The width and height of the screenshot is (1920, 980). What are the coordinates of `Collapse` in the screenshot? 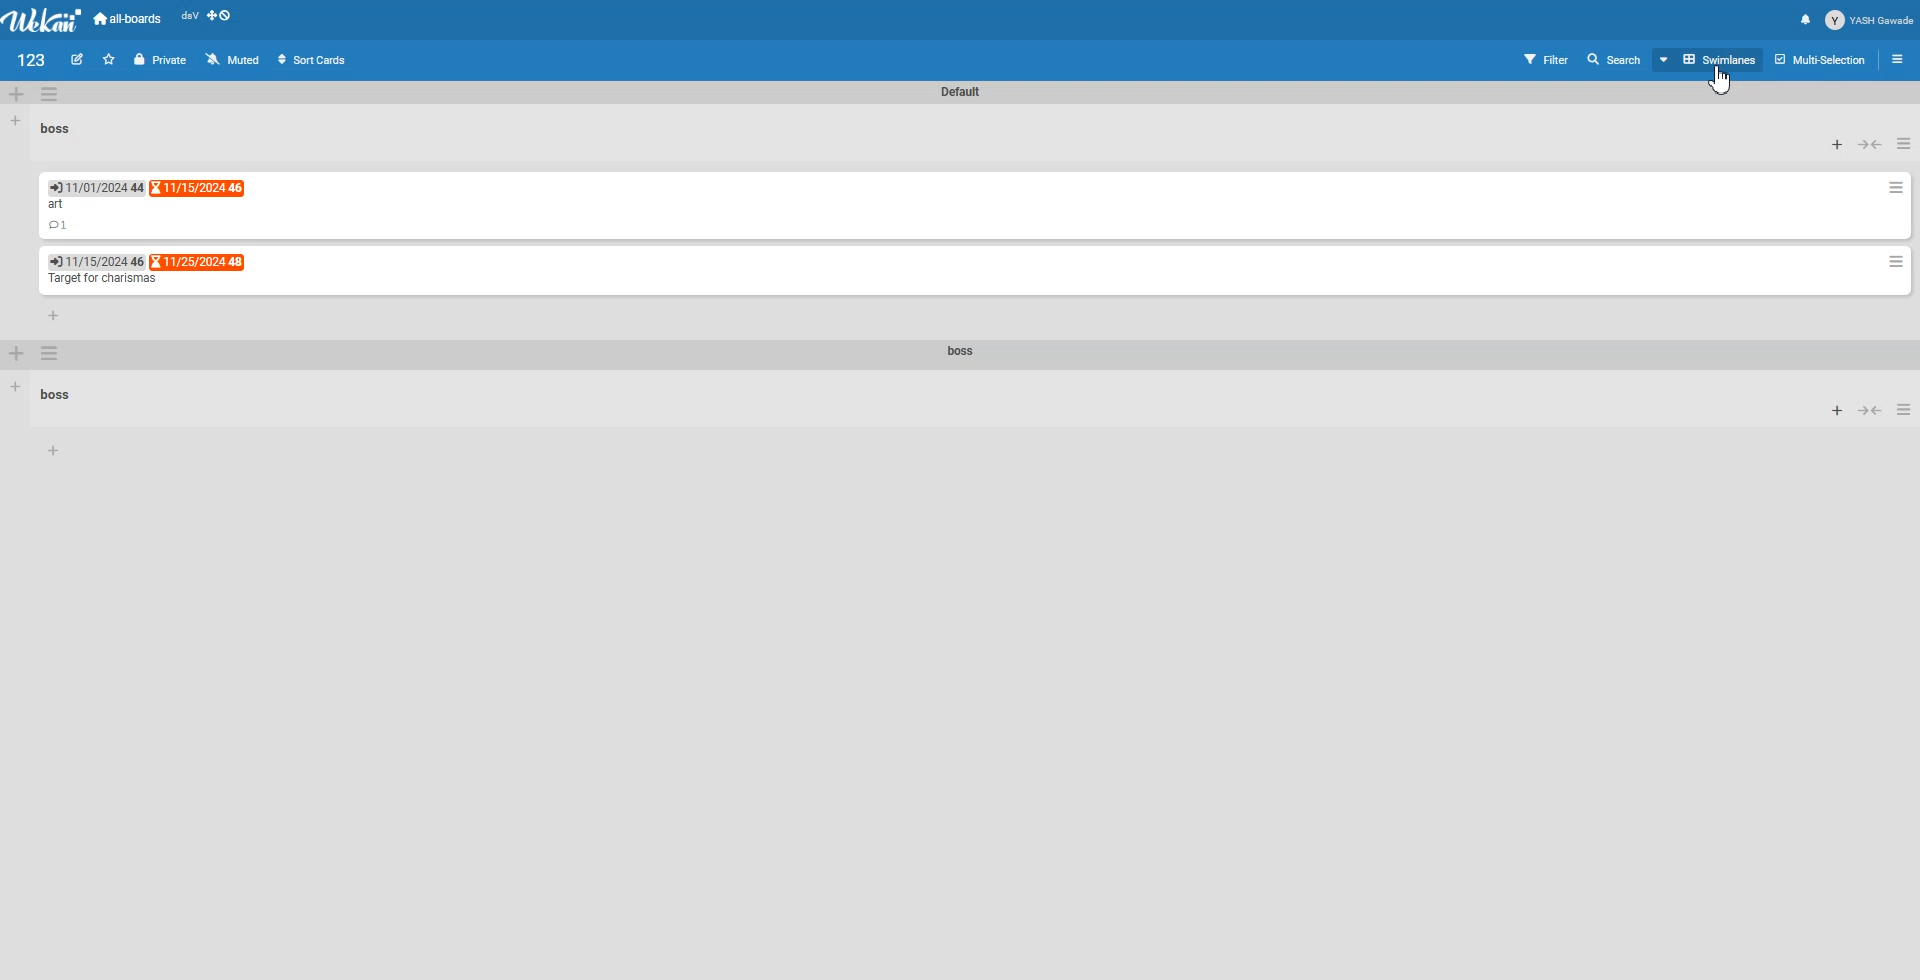 It's located at (1870, 409).